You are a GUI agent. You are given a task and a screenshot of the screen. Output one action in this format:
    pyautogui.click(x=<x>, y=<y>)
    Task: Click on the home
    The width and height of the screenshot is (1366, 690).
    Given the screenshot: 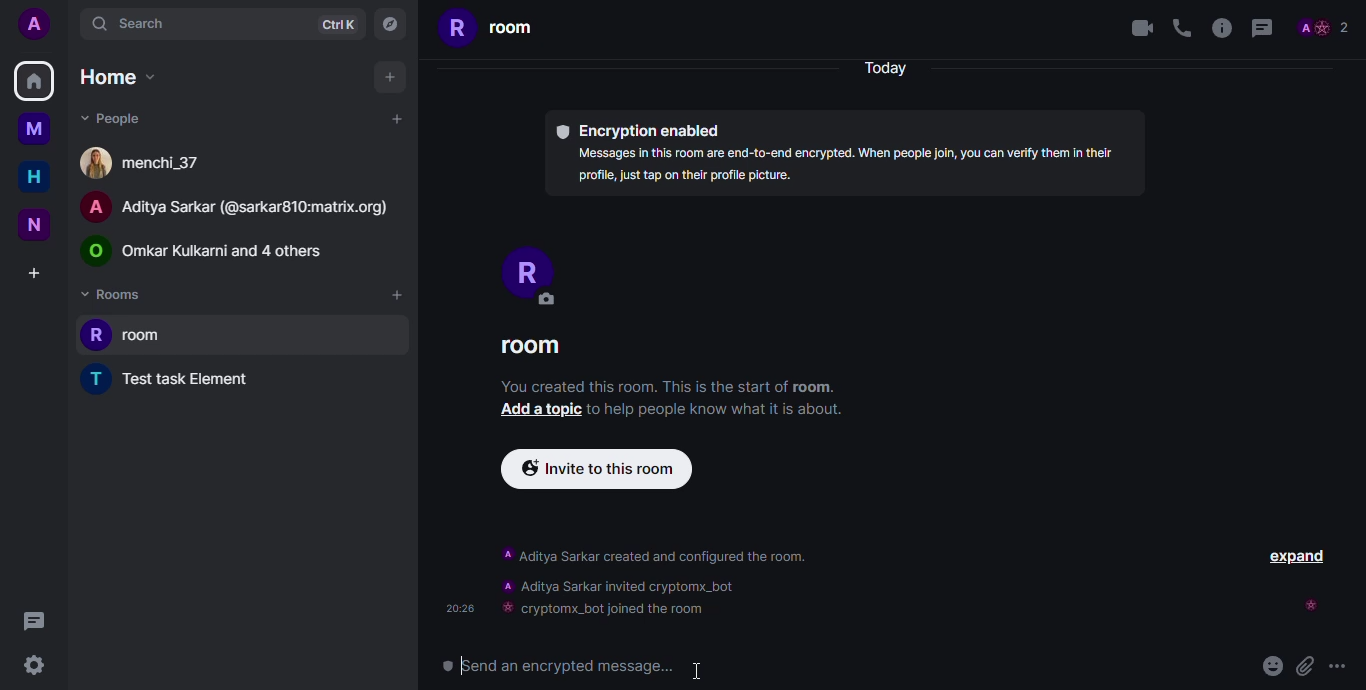 What is the action you would take?
    pyautogui.click(x=33, y=81)
    